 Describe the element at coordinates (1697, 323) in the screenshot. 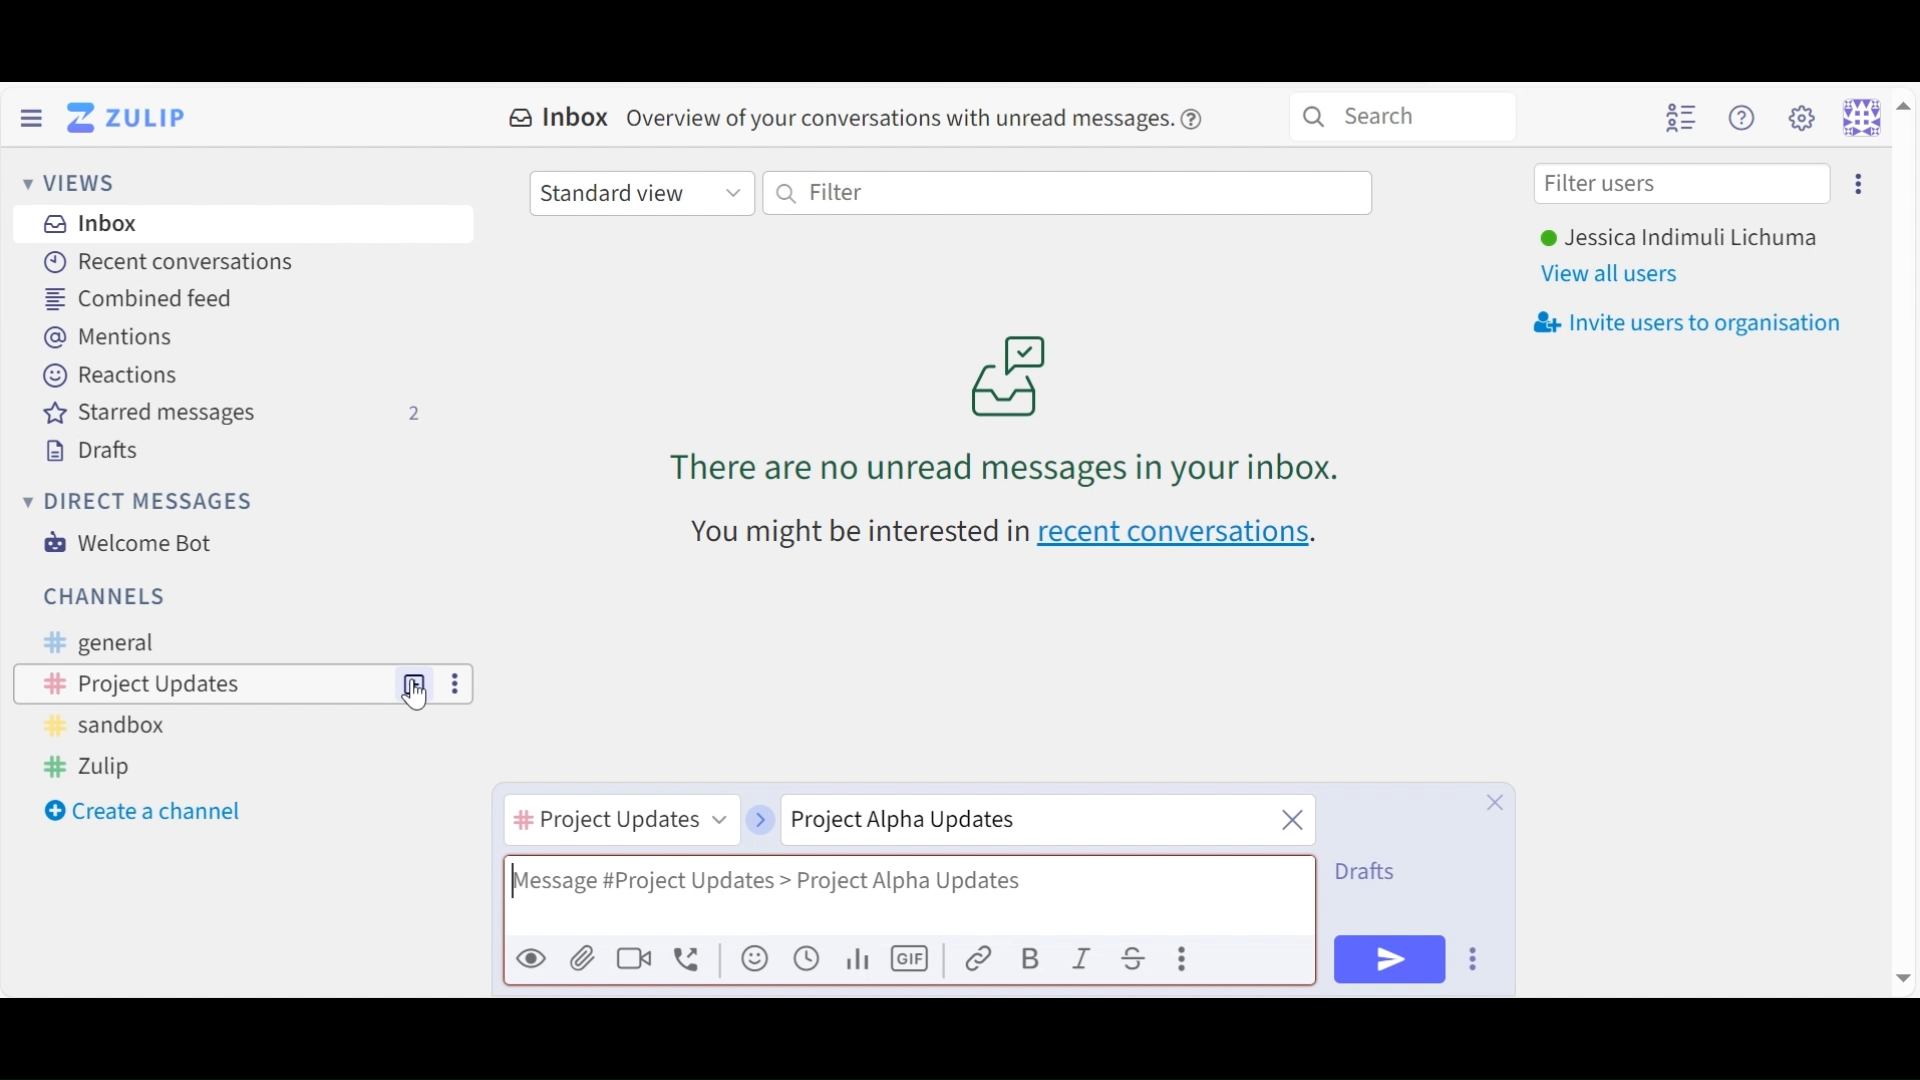

I see `Invite users to oragnisation` at that location.